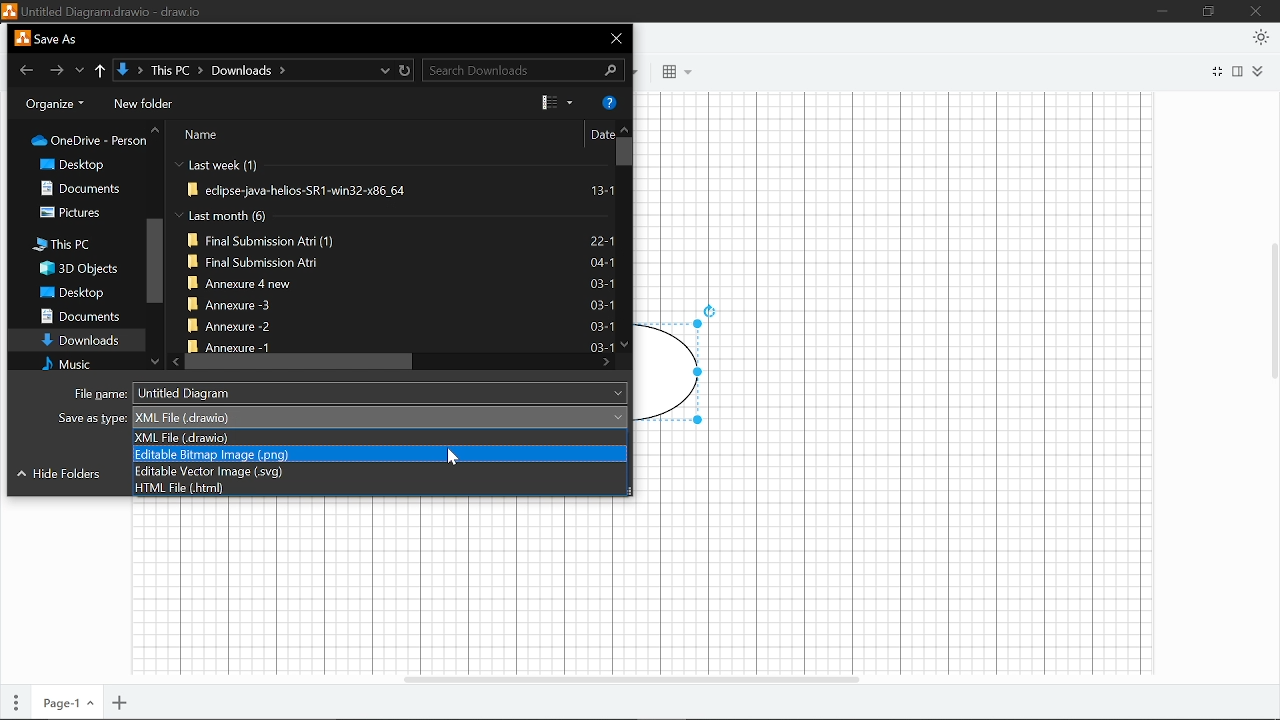 The height and width of the screenshot is (720, 1280). I want to click on Up yo "This pc", so click(102, 71).